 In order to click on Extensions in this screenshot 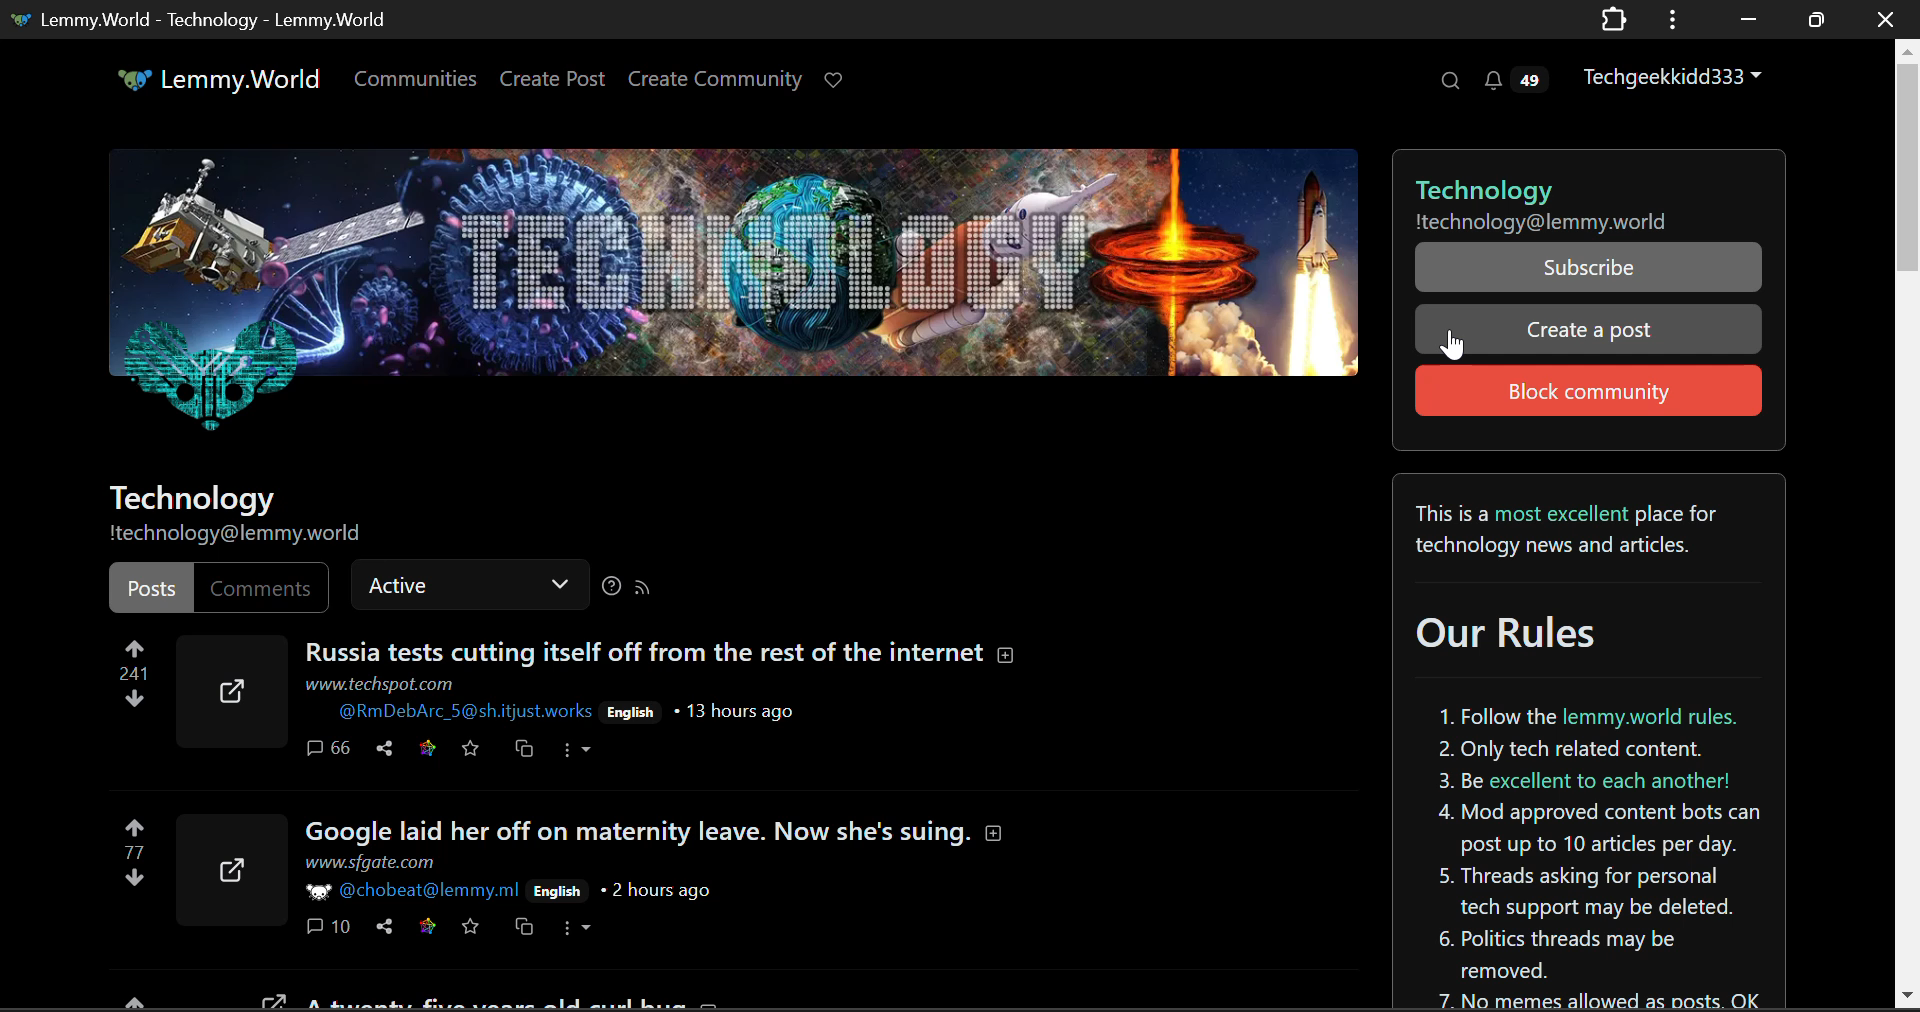, I will do `click(1614, 21)`.